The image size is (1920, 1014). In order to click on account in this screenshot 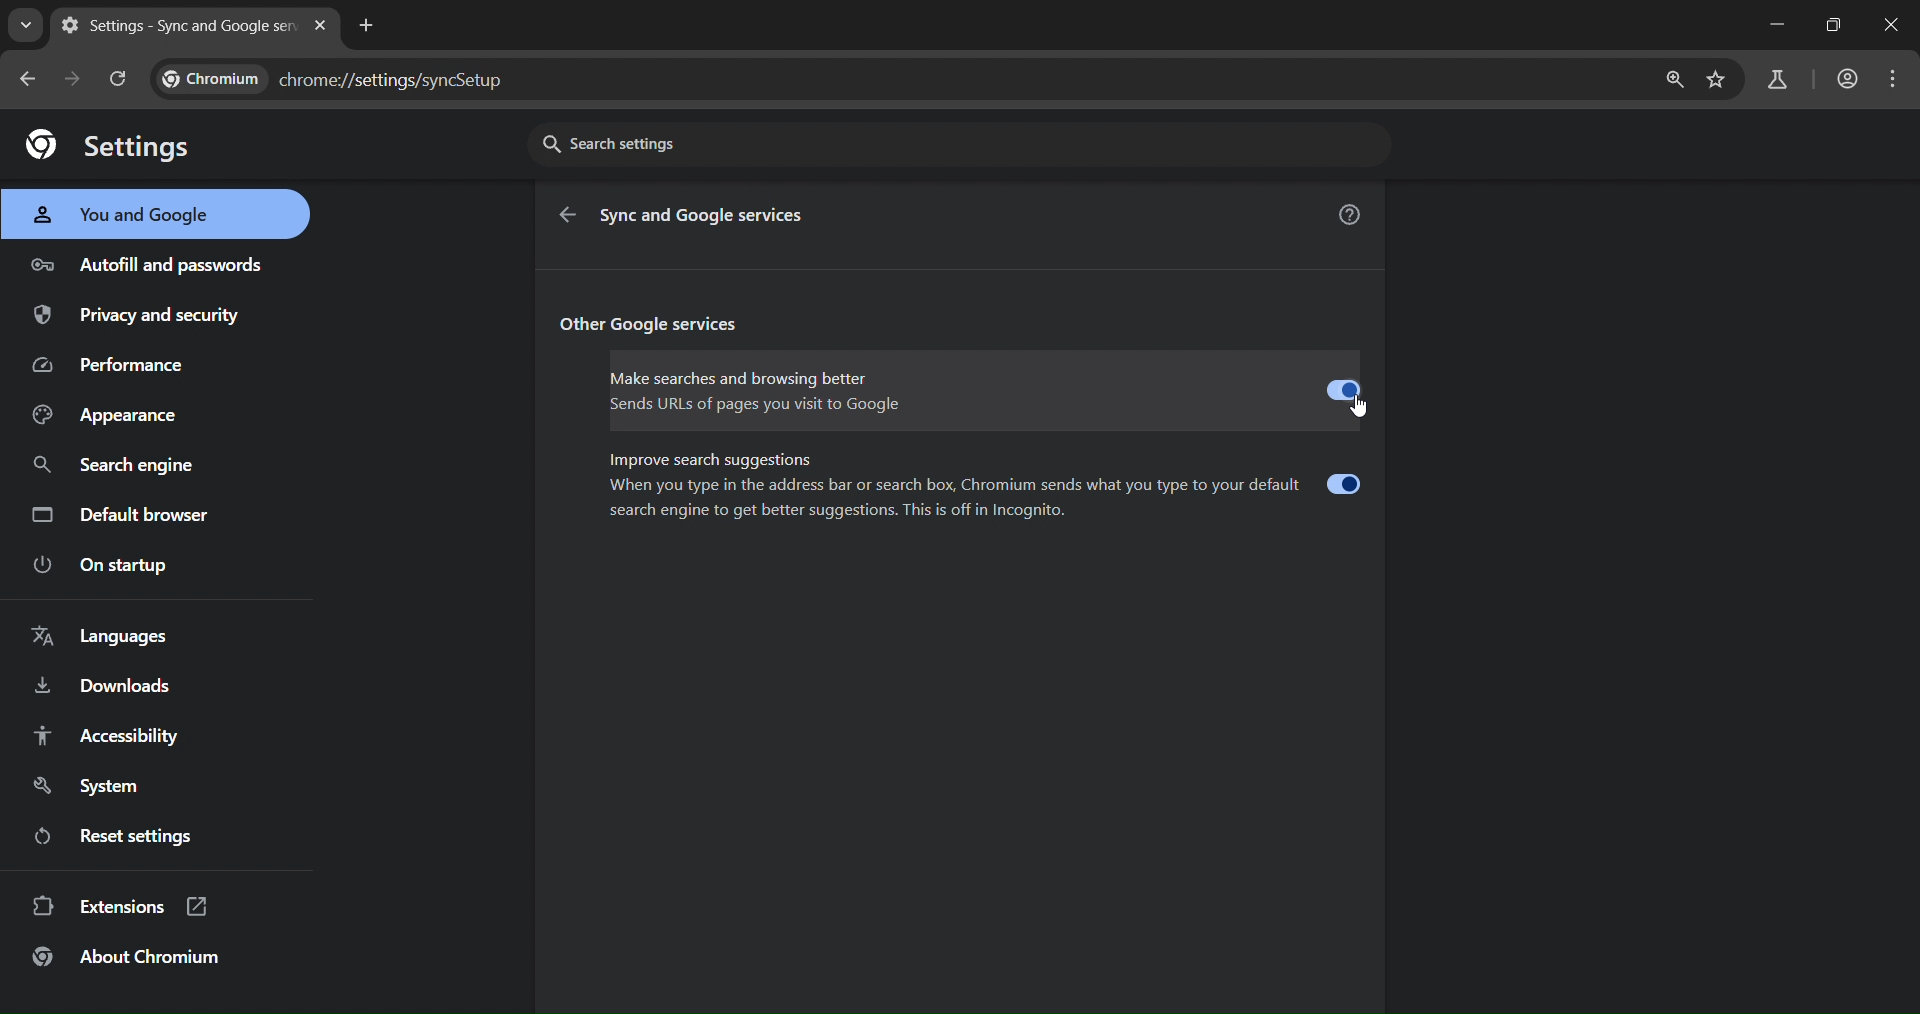, I will do `click(1847, 80)`.